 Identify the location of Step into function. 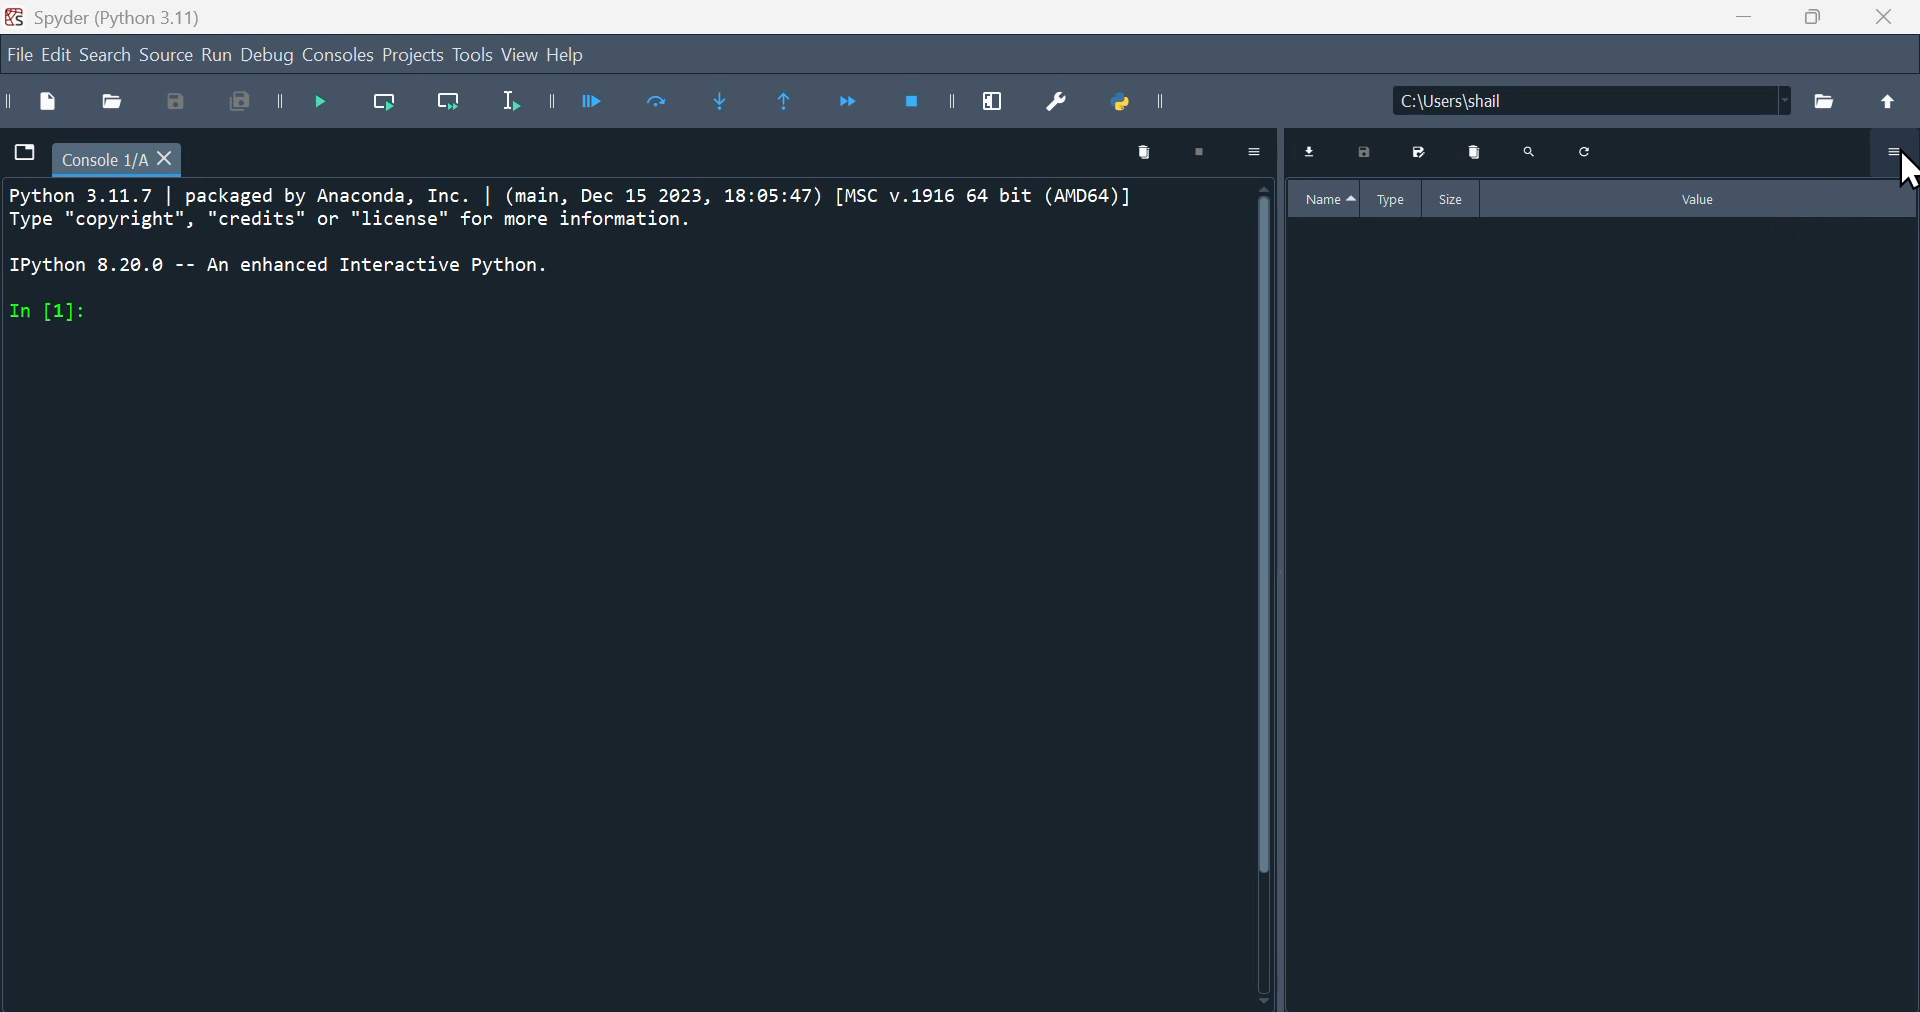
(725, 106).